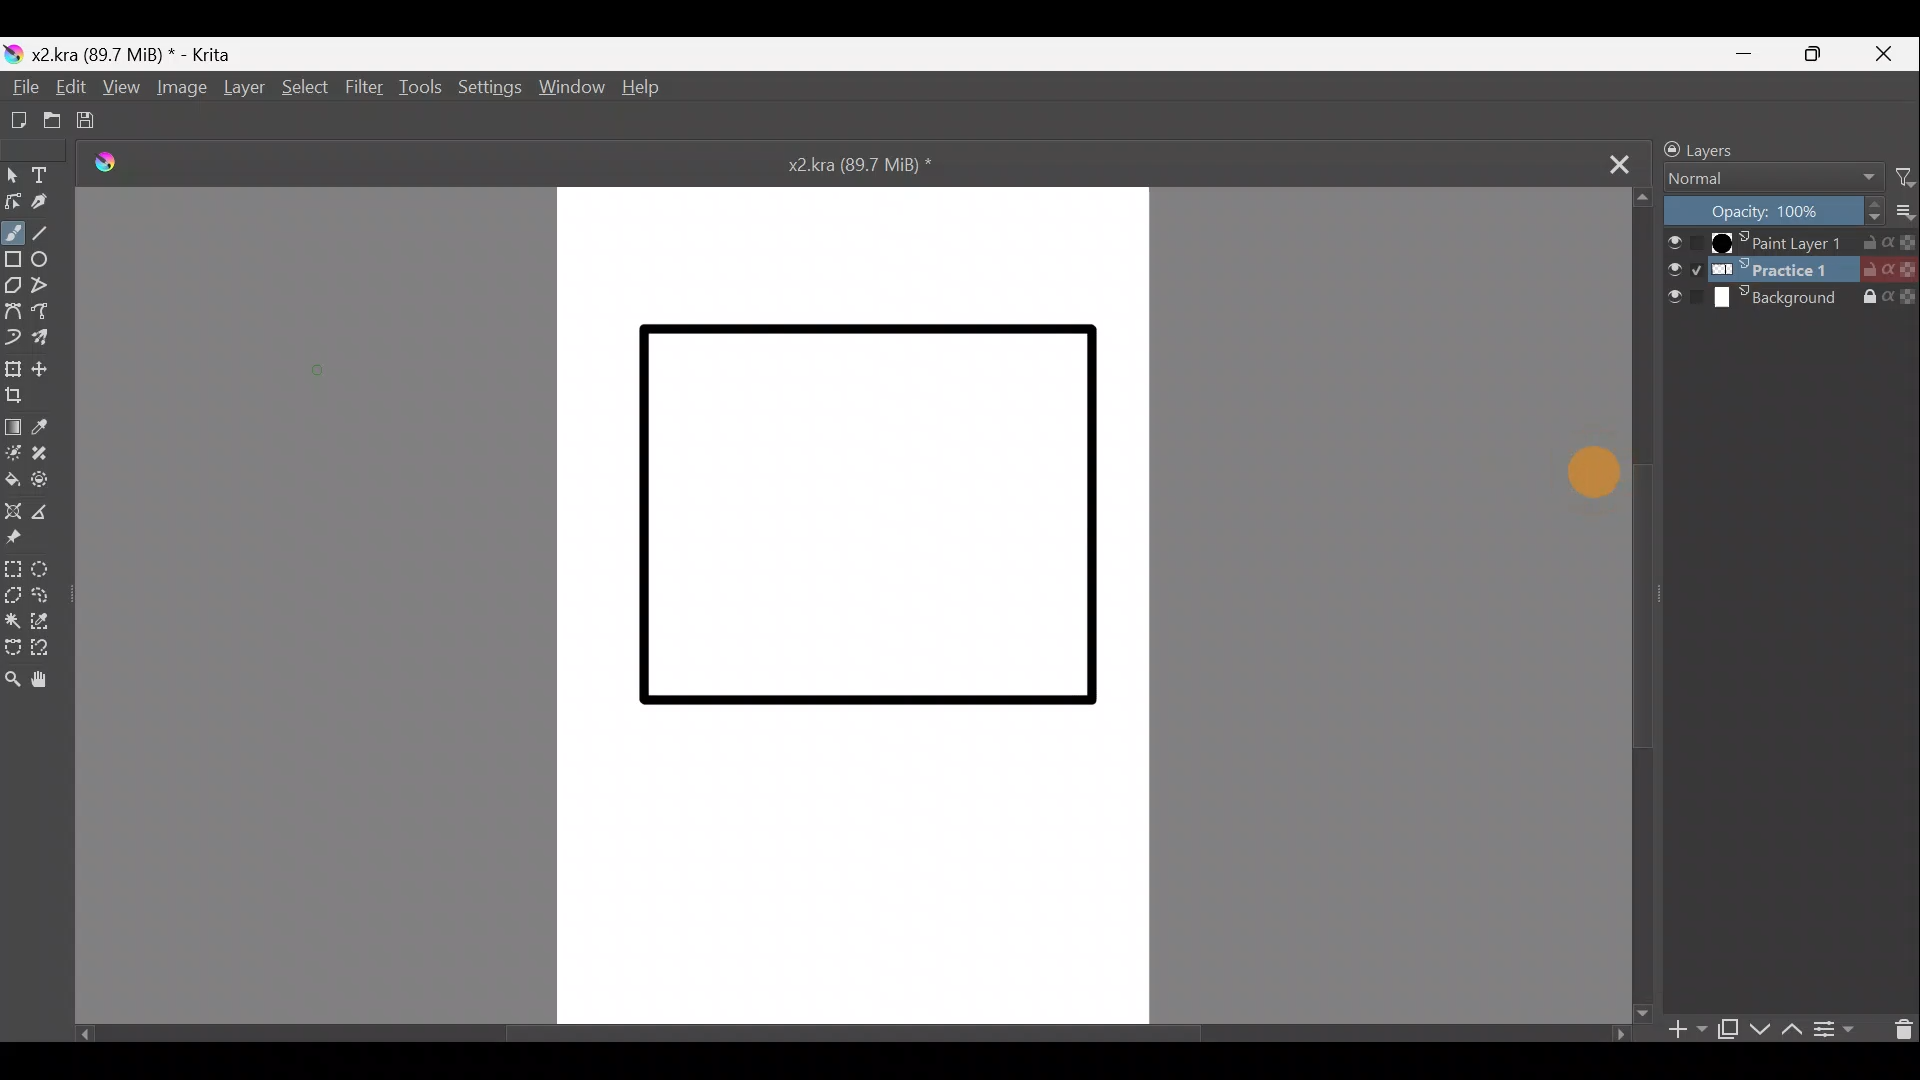 The width and height of the screenshot is (1920, 1080). I want to click on More, so click(1902, 214).